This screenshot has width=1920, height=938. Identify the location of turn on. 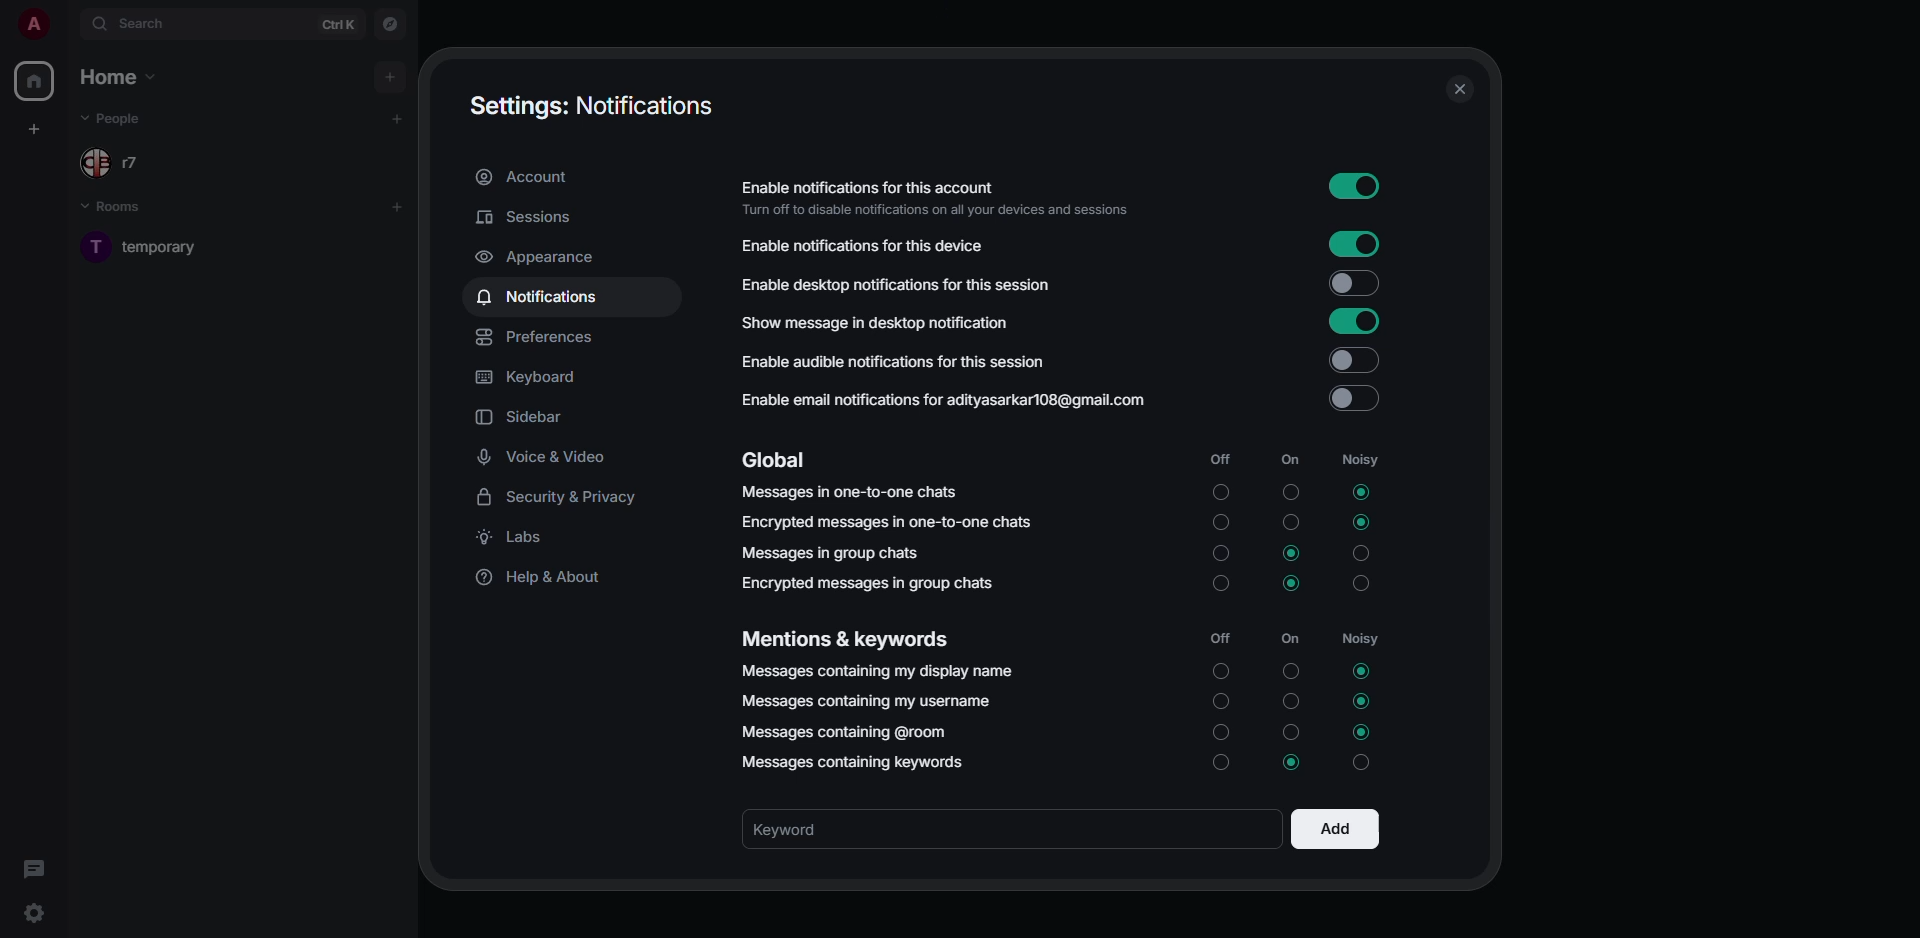
(1219, 585).